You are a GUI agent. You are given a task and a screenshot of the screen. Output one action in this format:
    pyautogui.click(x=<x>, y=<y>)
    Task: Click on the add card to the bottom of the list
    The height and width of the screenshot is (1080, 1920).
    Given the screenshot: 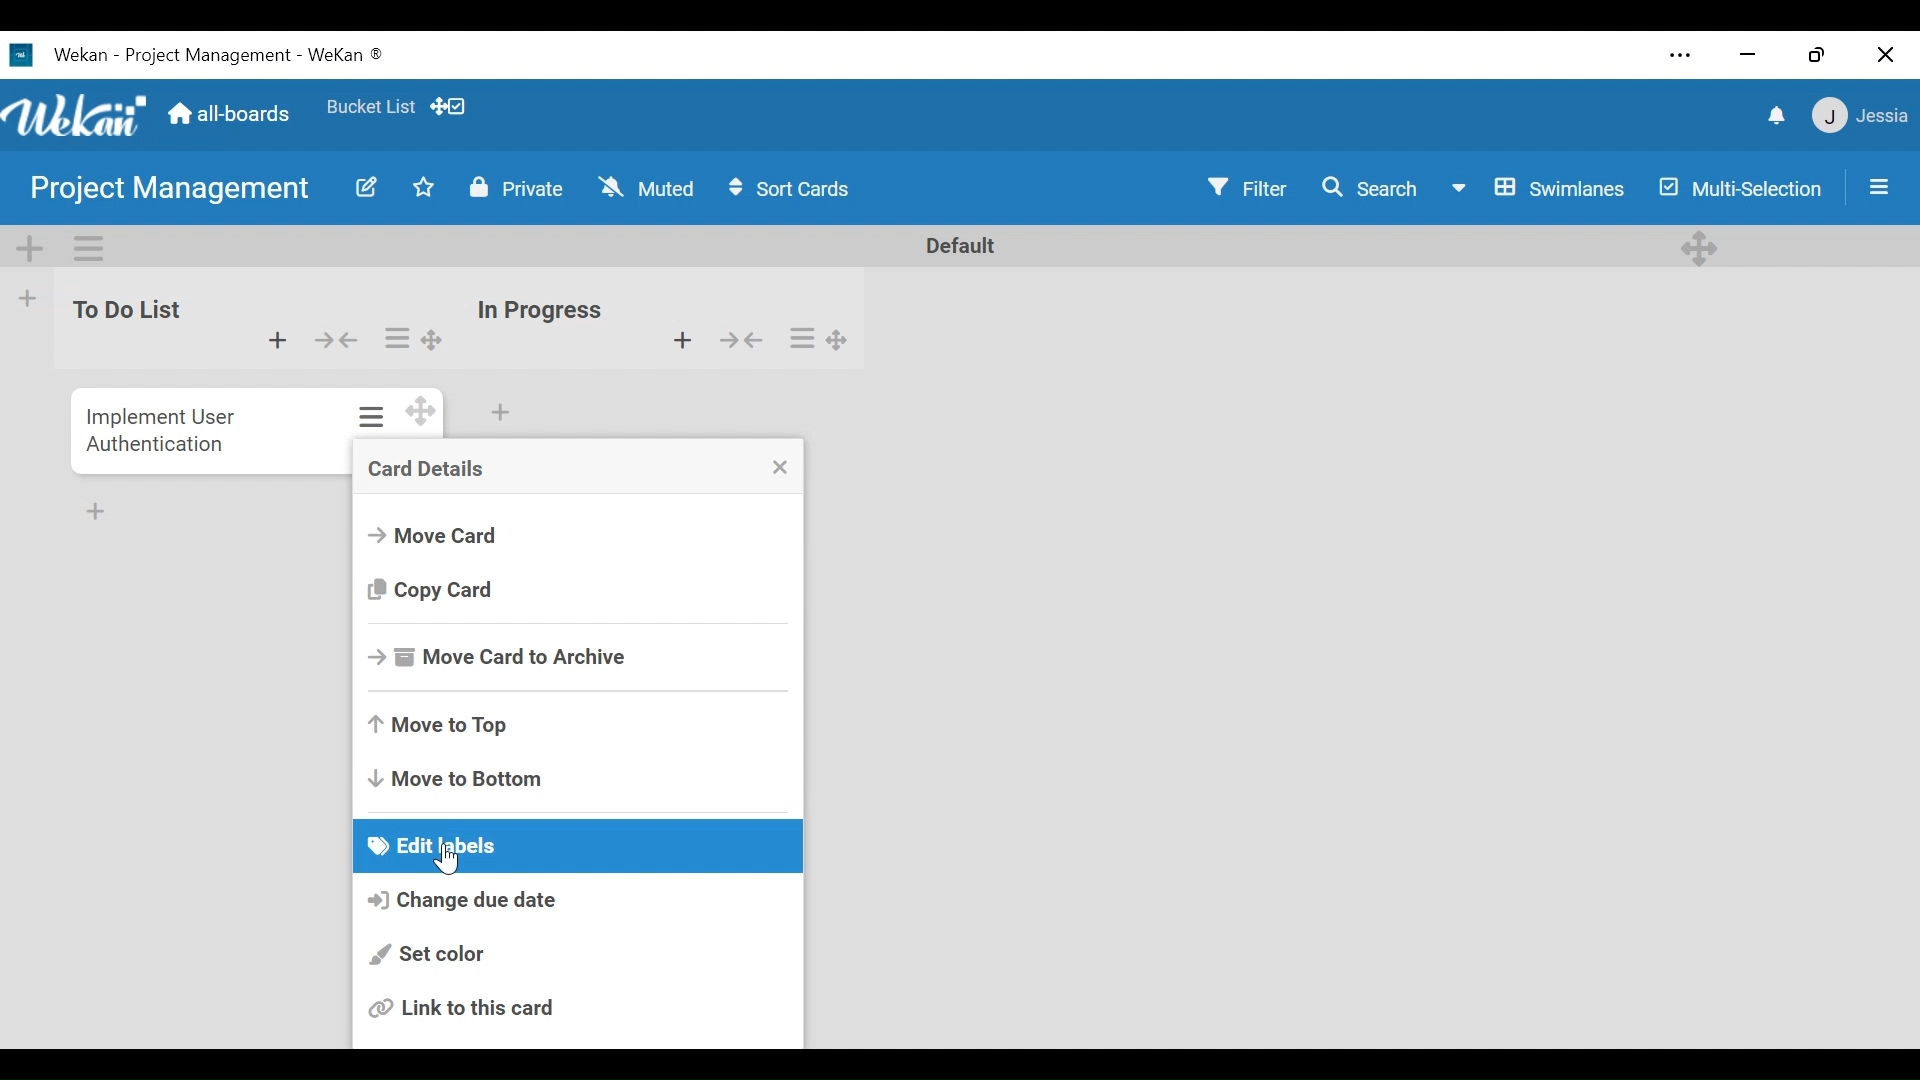 What is the action you would take?
    pyautogui.click(x=502, y=411)
    